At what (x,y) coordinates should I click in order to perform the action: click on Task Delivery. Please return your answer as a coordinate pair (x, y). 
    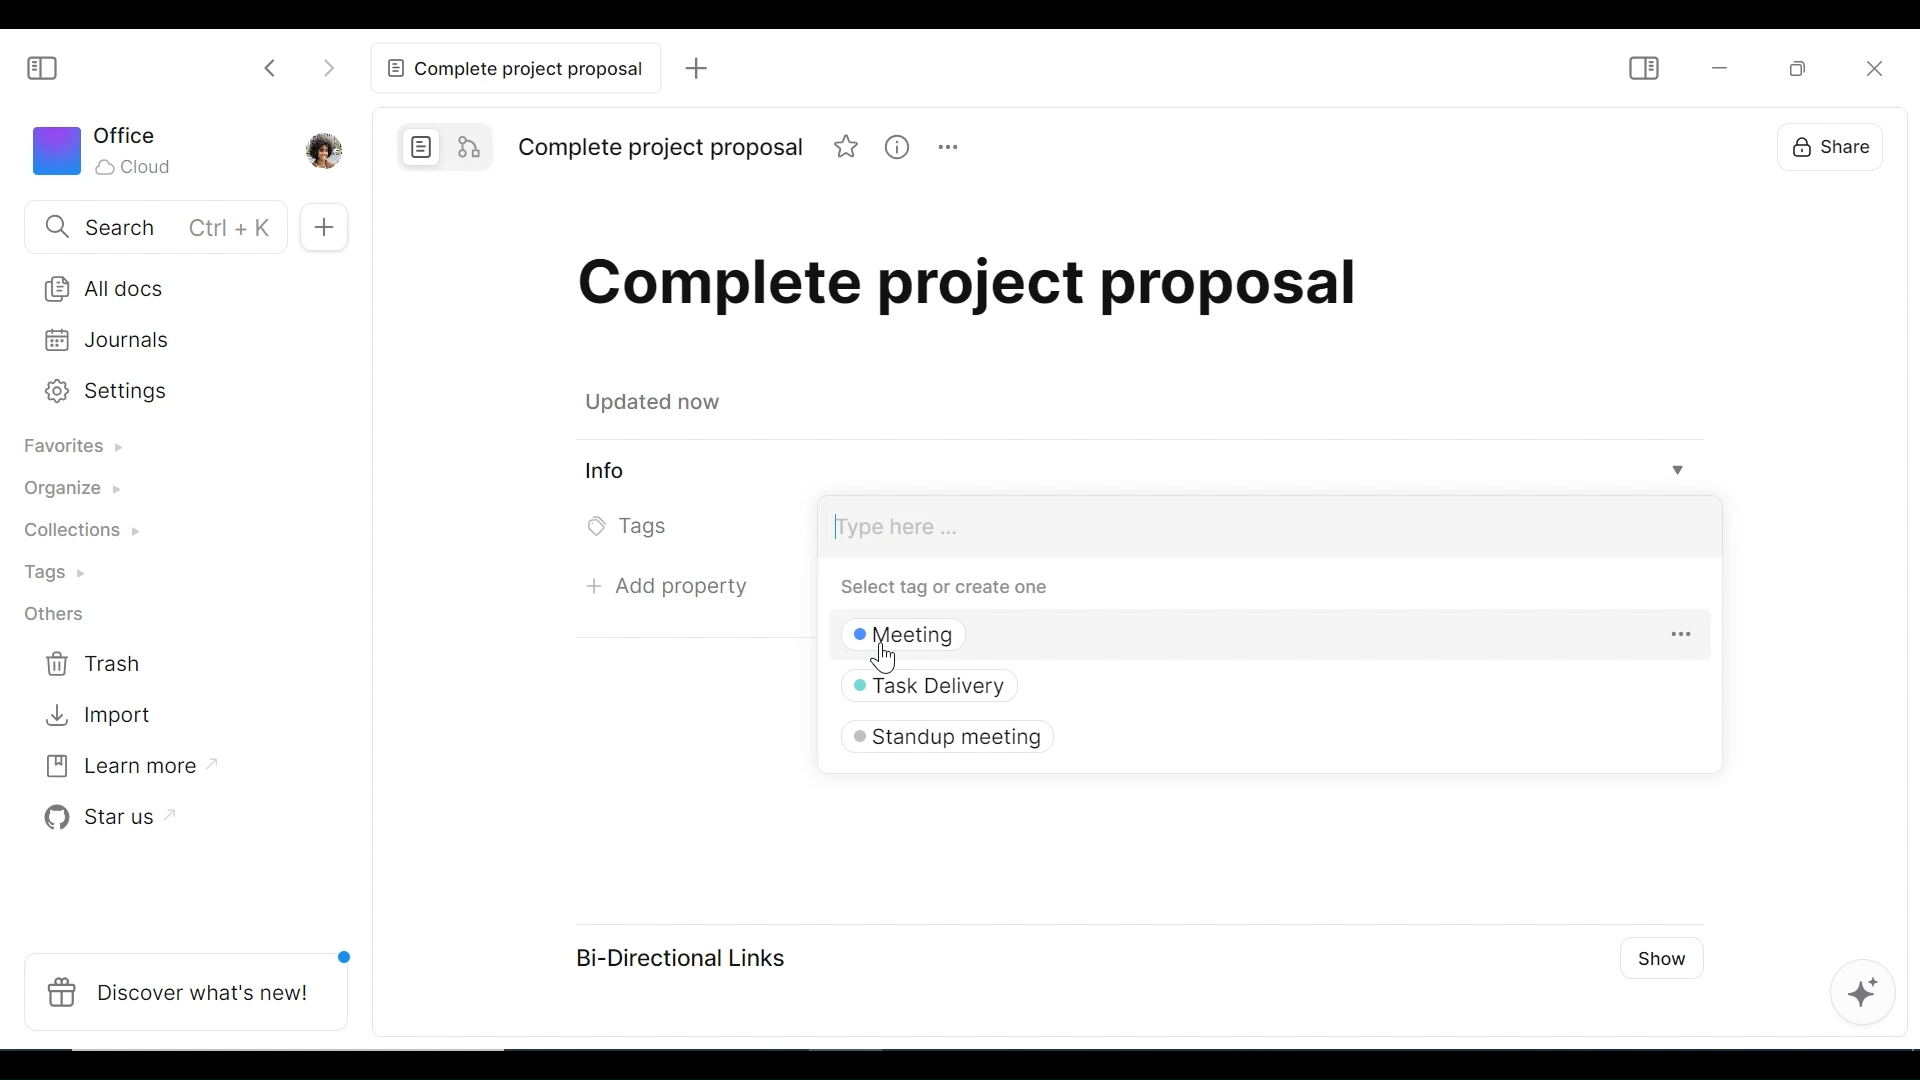
    Looking at the image, I should click on (942, 682).